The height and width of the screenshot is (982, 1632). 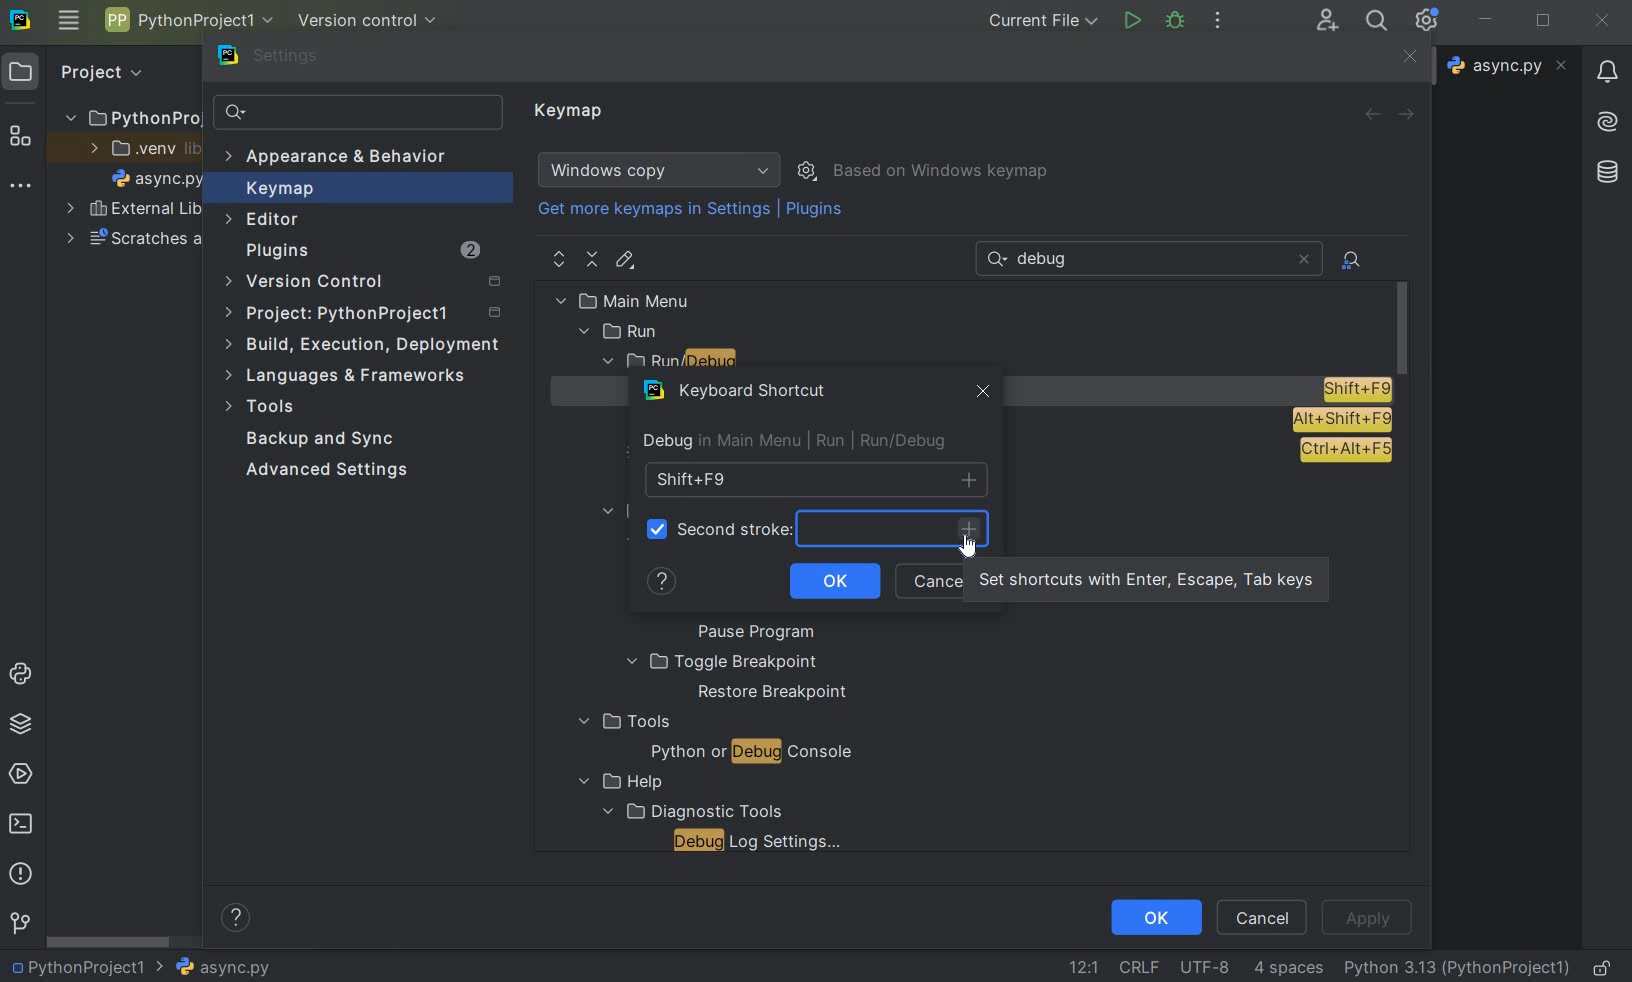 What do you see at coordinates (969, 545) in the screenshot?
I see `cursor` at bounding box center [969, 545].